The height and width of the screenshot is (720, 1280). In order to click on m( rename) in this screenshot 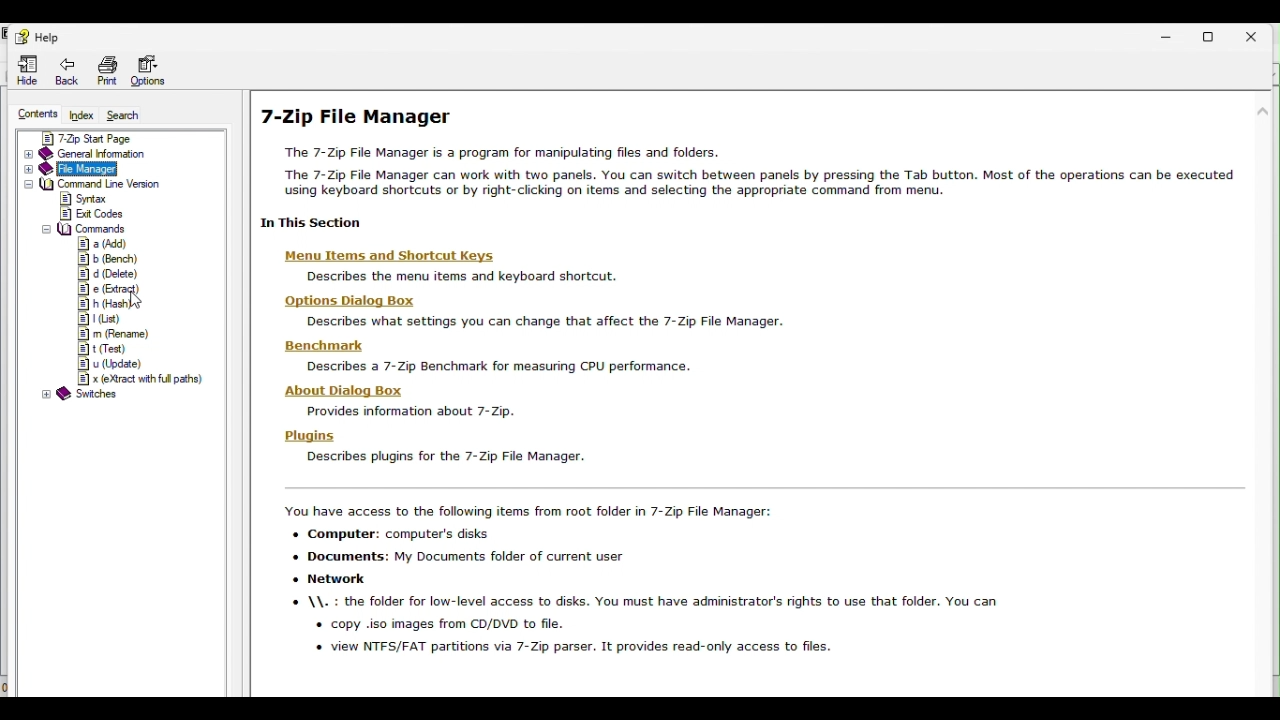, I will do `click(112, 334)`.